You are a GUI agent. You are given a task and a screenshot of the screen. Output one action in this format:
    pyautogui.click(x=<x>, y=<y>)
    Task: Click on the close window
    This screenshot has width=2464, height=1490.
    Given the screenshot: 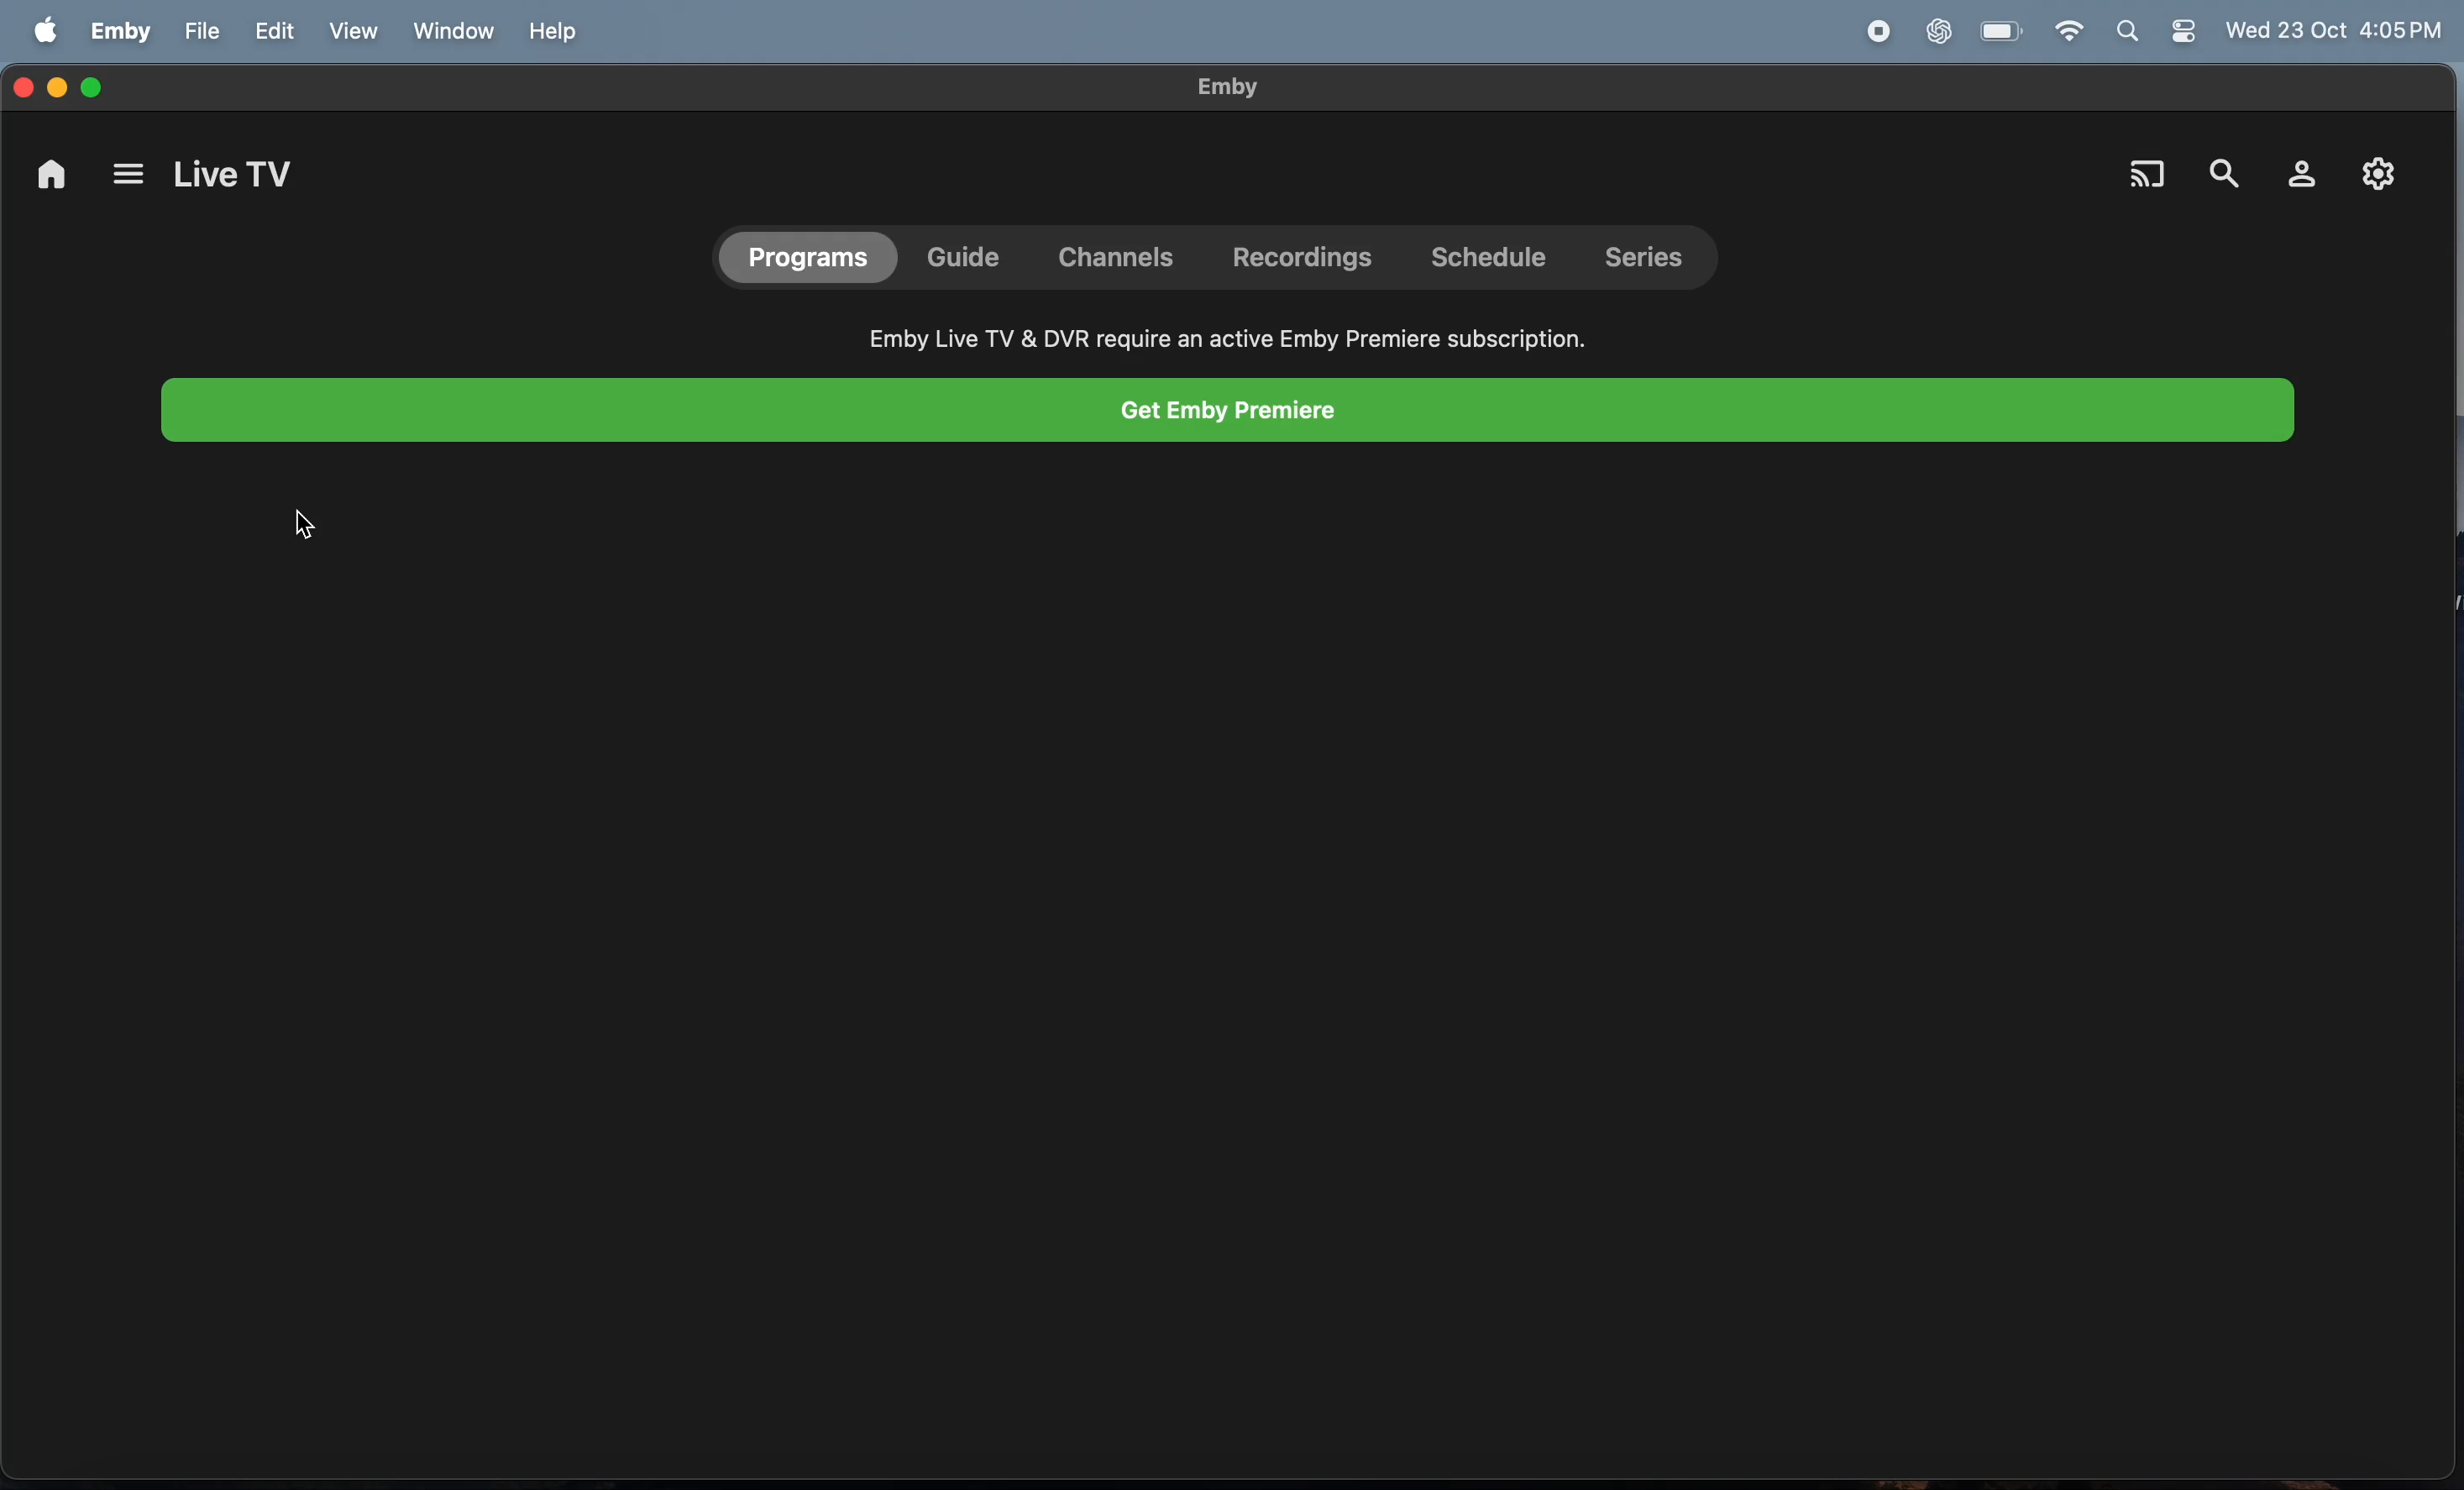 What is the action you would take?
    pyautogui.click(x=21, y=81)
    